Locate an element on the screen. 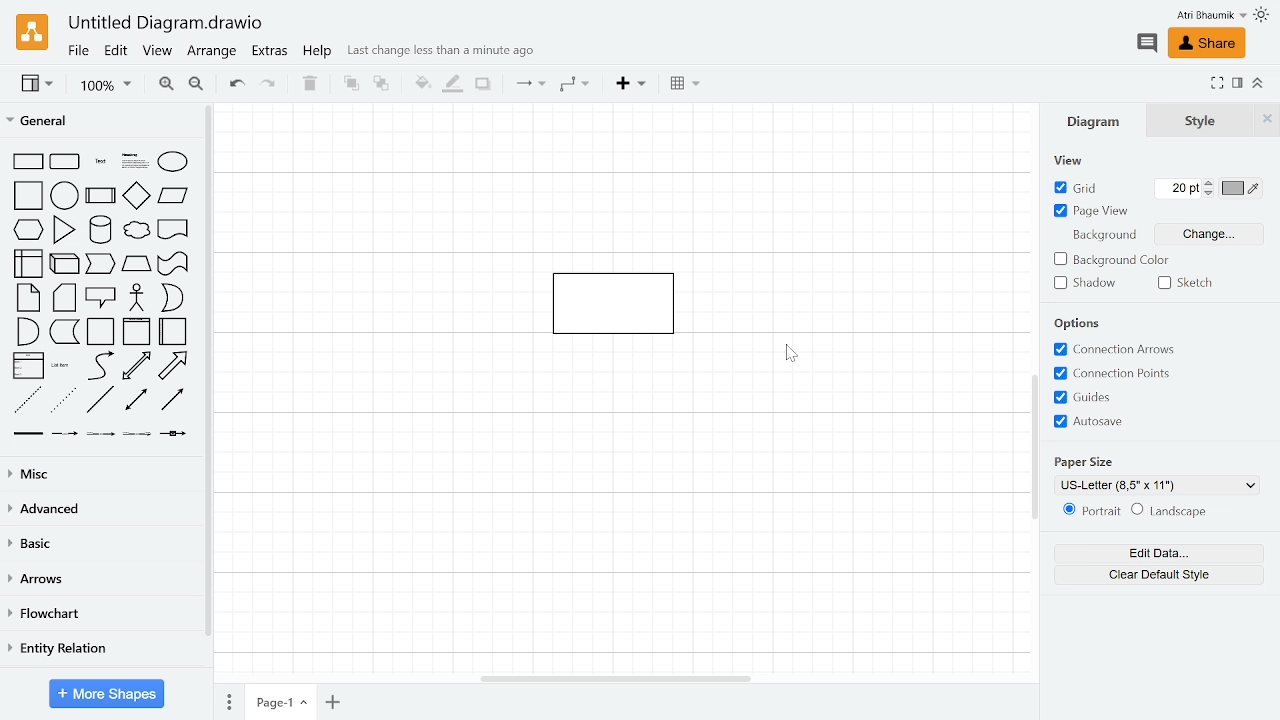 This screenshot has width=1280, height=720. Entity relation is located at coordinates (102, 653).